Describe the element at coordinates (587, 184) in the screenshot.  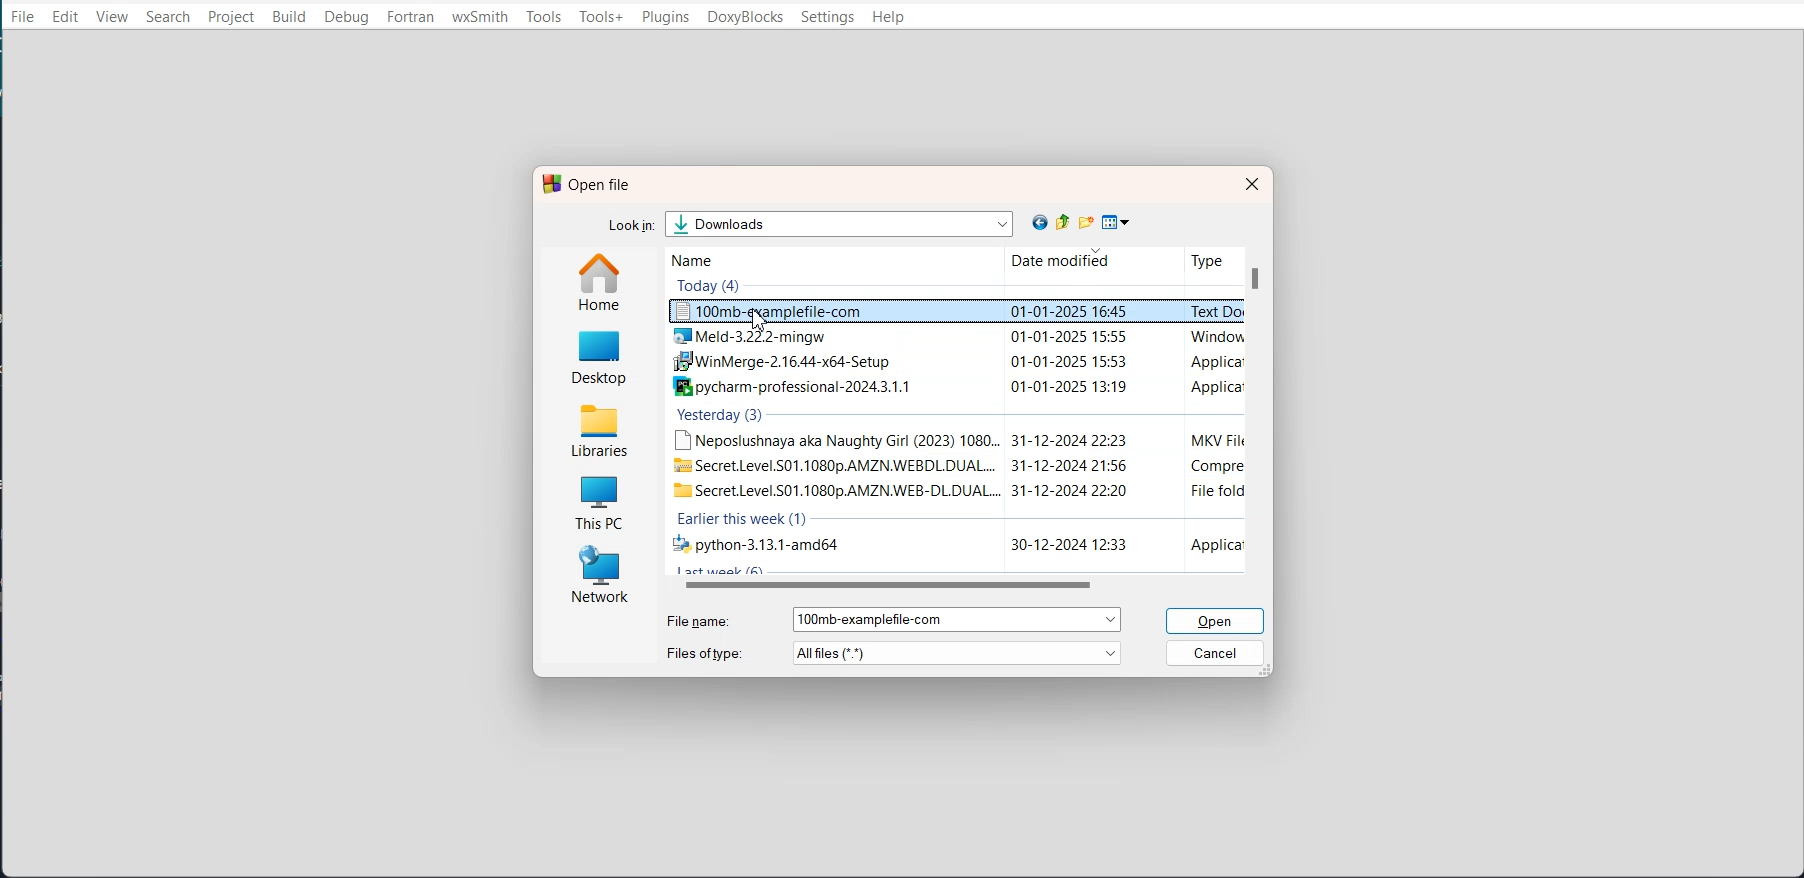
I see `Text` at that location.